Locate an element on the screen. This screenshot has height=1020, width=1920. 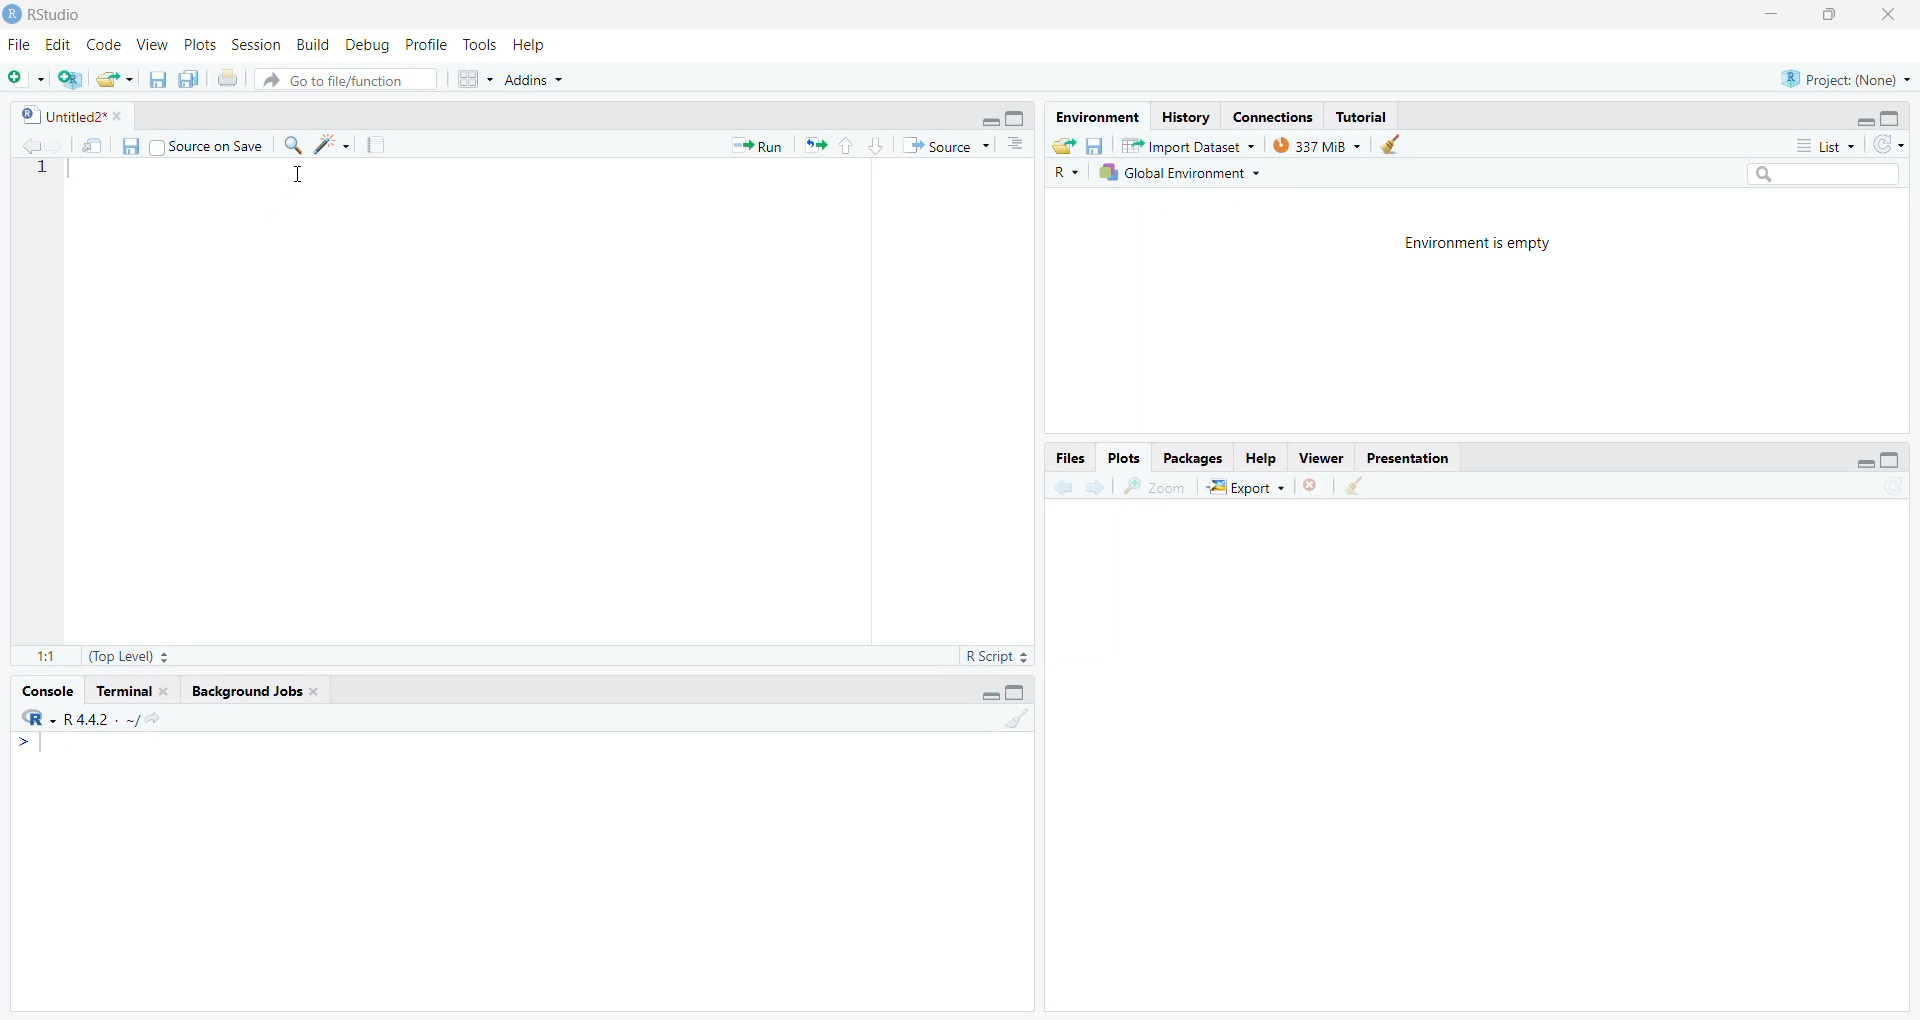
show document outline is located at coordinates (1018, 144).